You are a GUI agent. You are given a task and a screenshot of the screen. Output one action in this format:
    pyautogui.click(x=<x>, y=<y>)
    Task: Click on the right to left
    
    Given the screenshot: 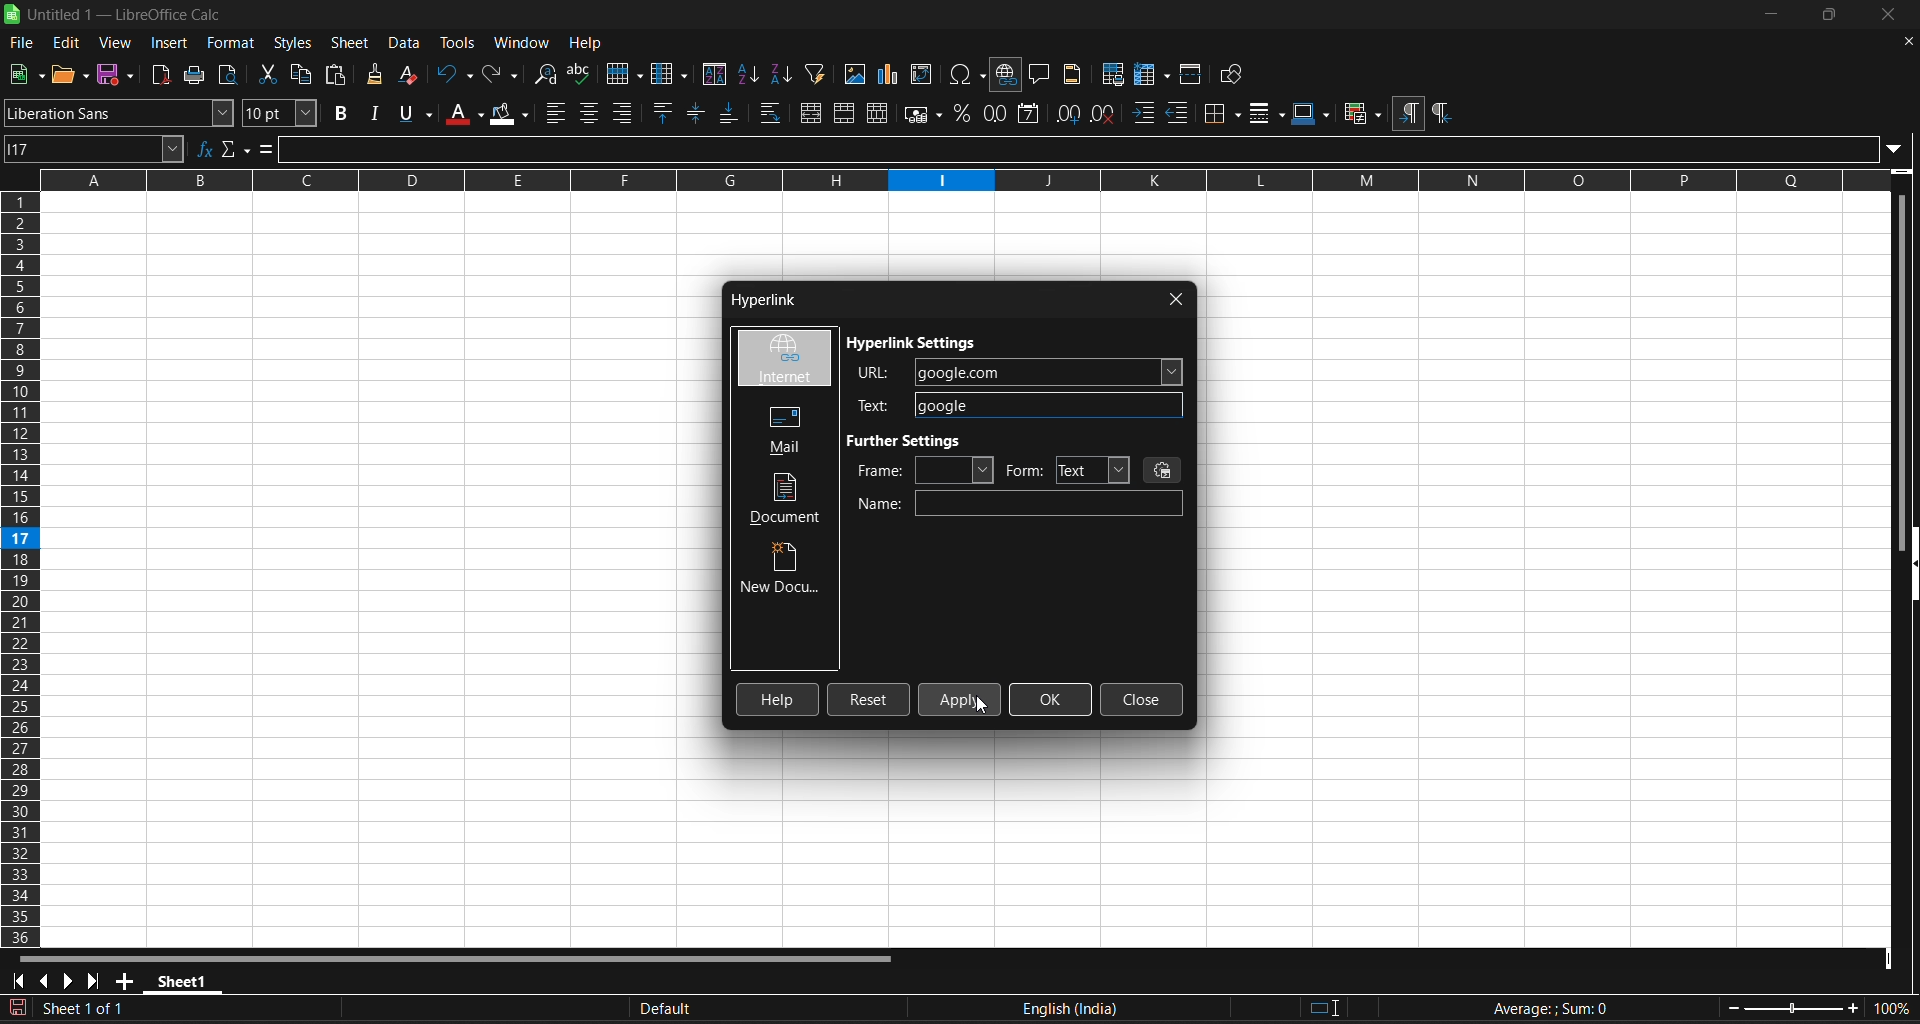 What is the action you would take?
    pyautogui.click(x=1441, y=114)
    